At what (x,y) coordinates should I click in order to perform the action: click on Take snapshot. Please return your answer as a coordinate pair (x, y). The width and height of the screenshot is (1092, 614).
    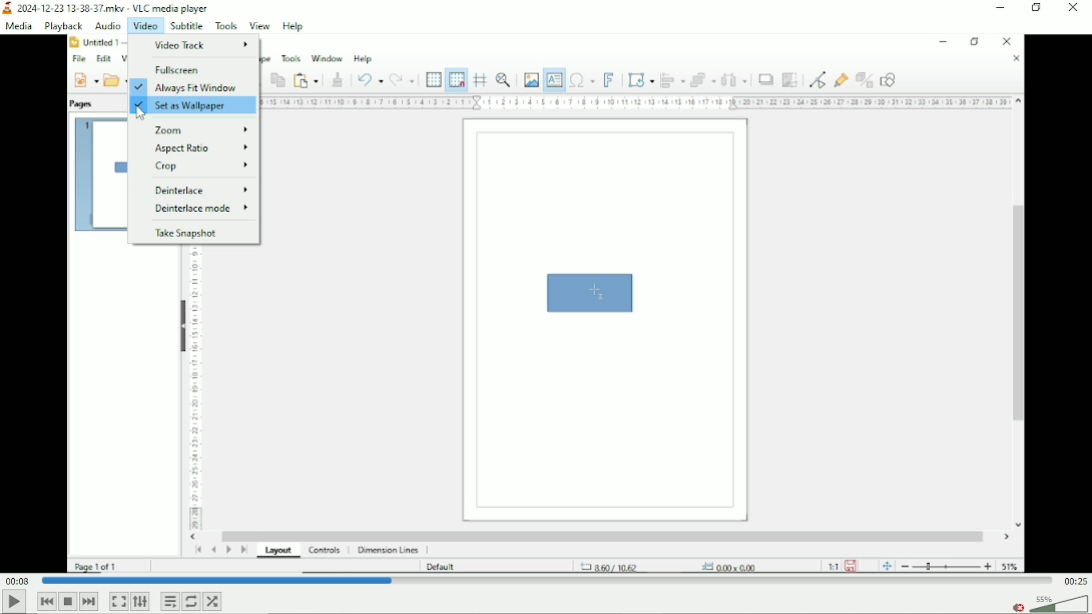
    Looking at the image, I should click on (185, 234).